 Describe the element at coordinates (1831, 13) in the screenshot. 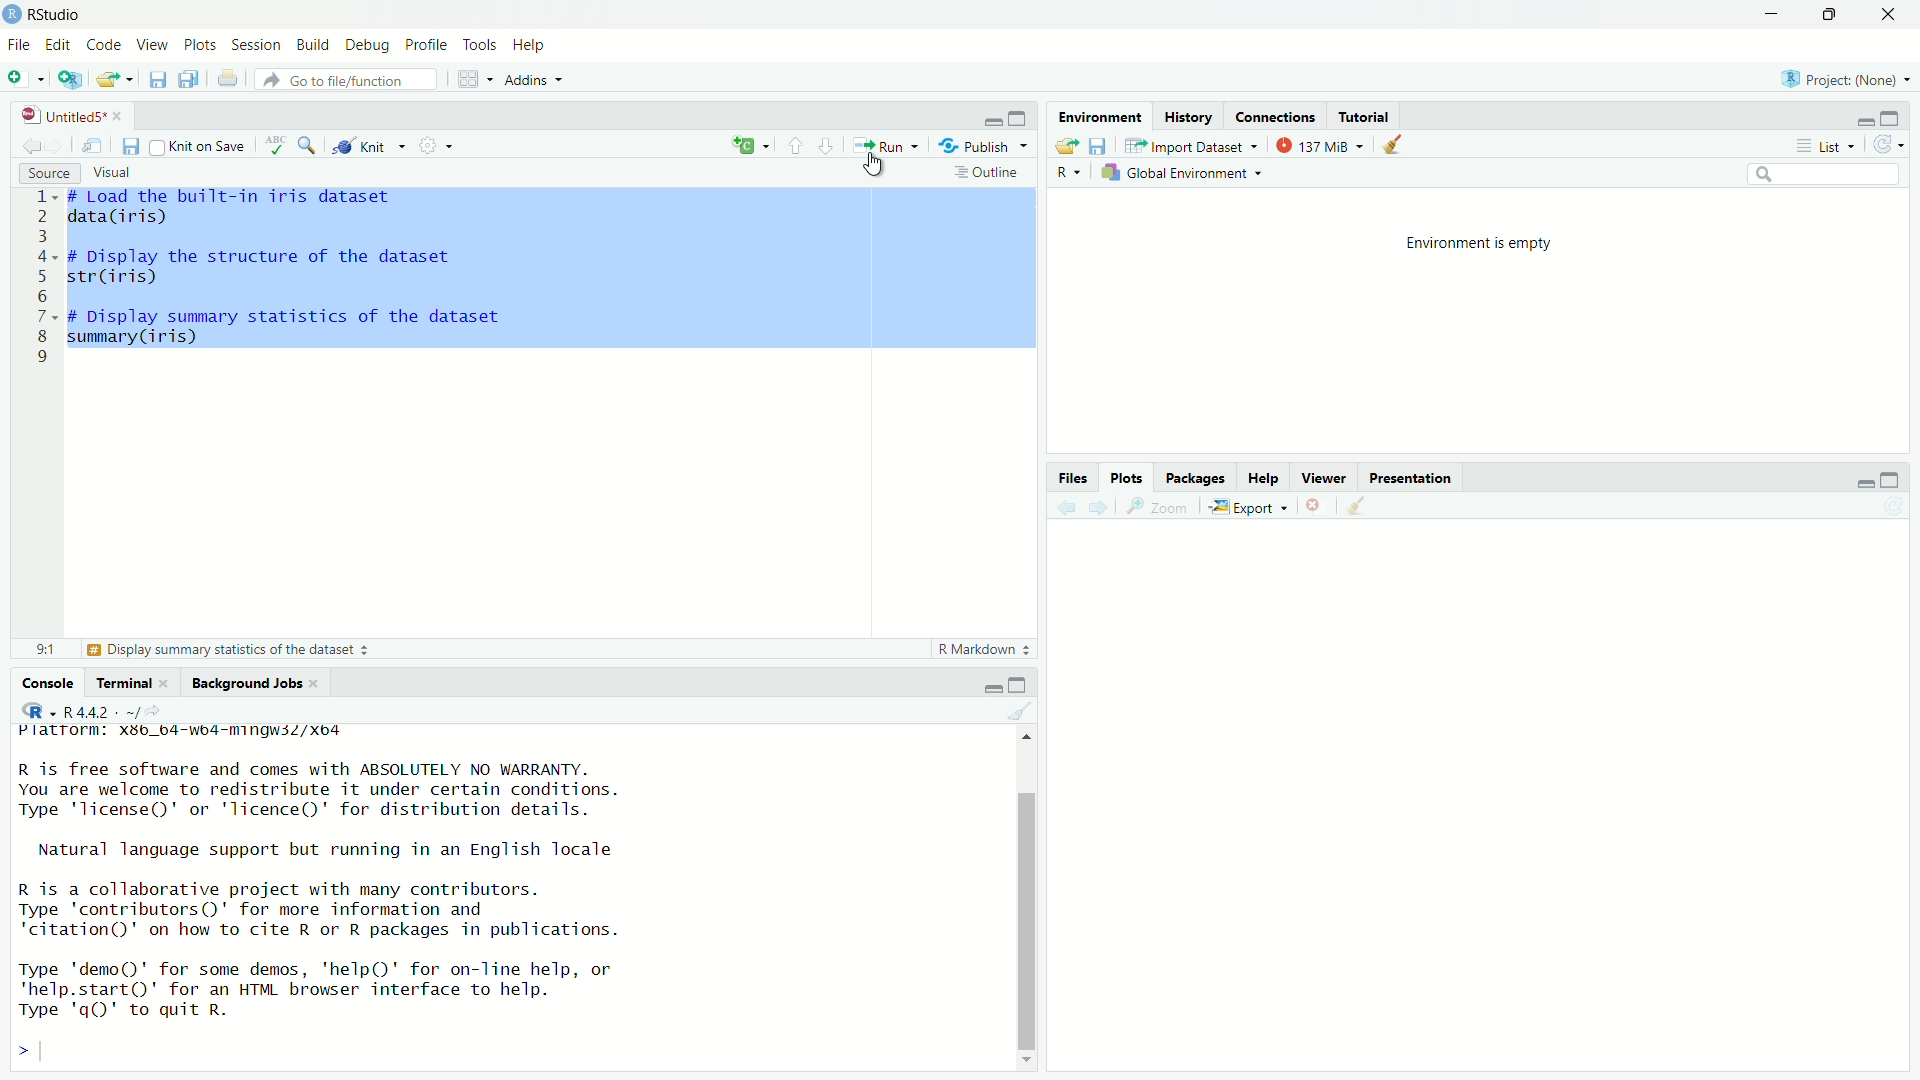

I see `Maximize` at that location.